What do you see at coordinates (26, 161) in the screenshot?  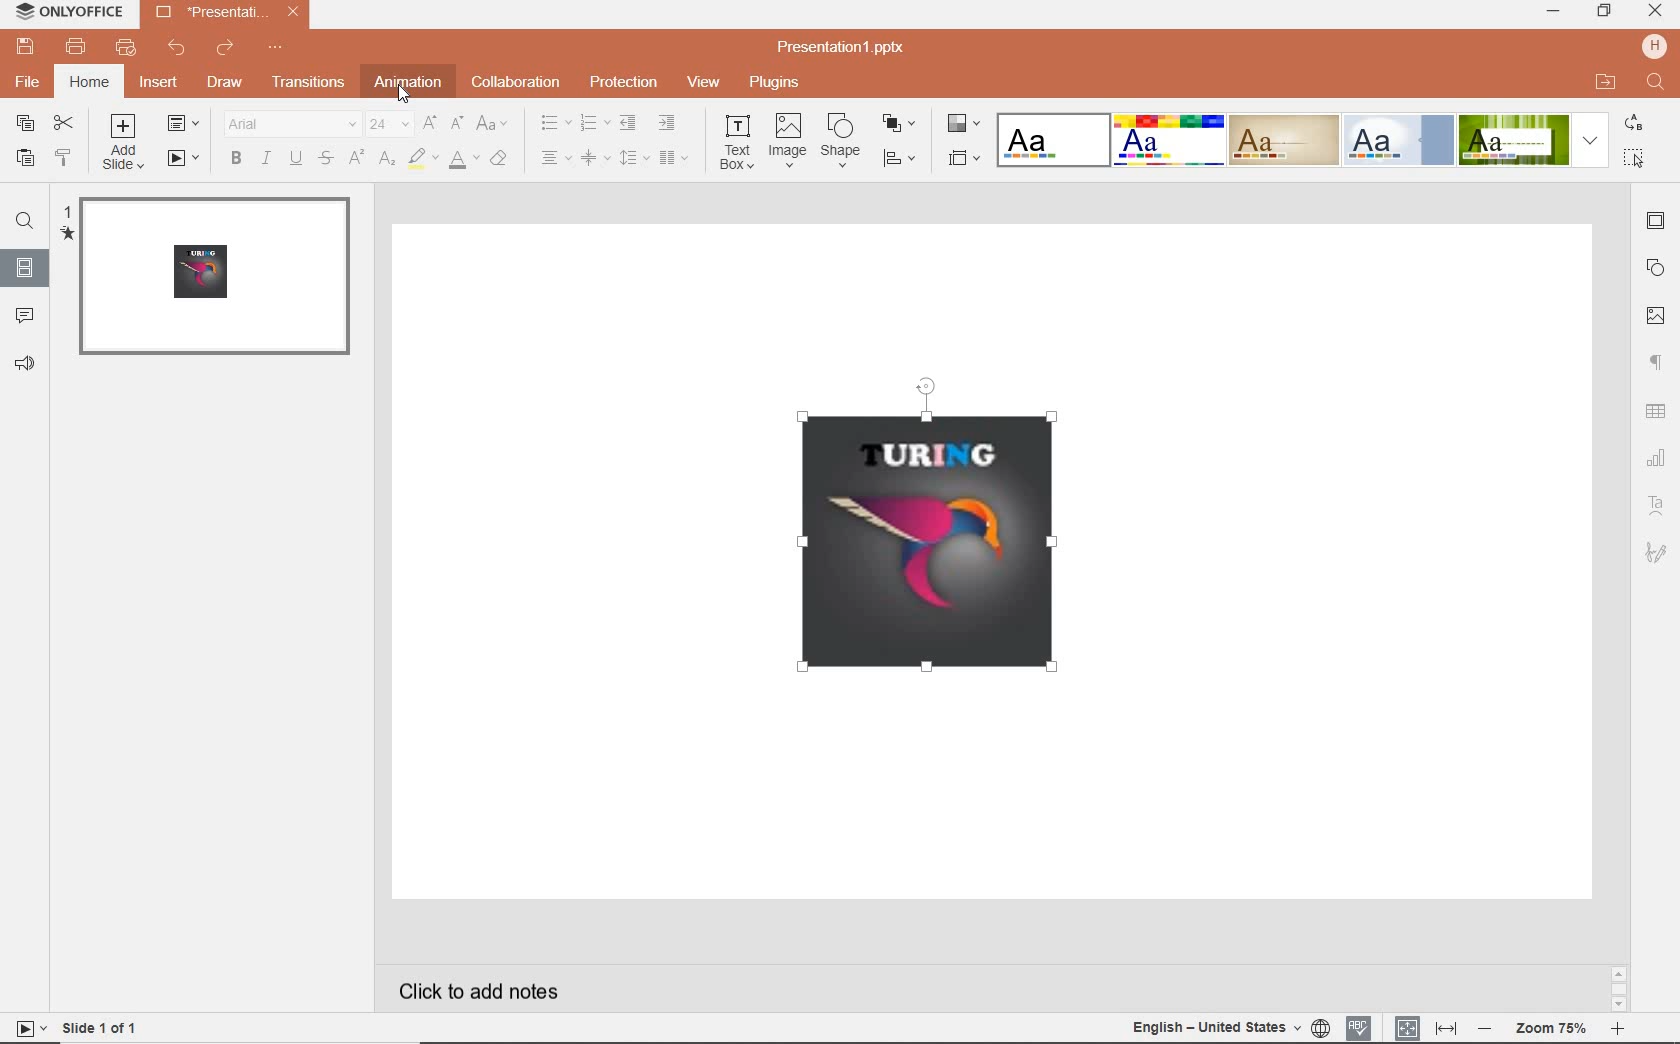 I see `paste` at bounding box center [26, 161].